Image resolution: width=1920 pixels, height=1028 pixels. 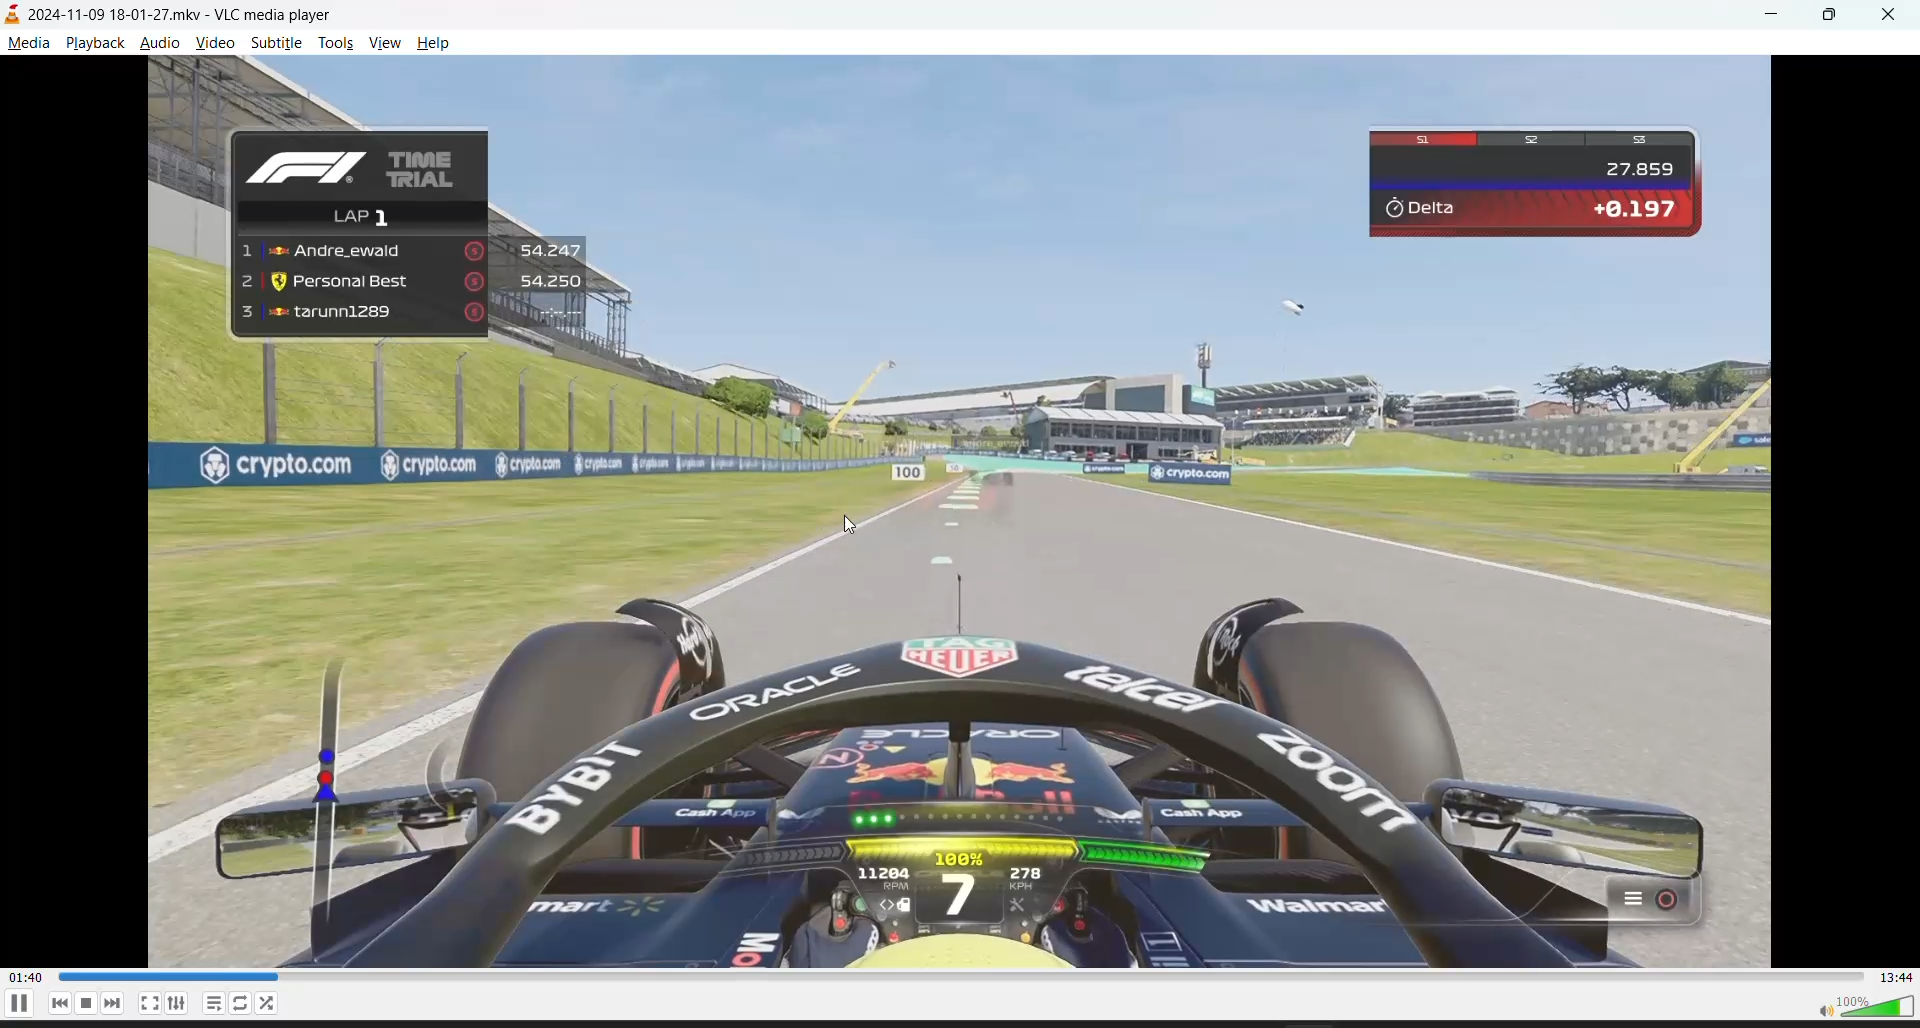 What do you see at coordinates (274, 45) in the screenshot?
I see `subtitle` at bounding box center [274, 45].